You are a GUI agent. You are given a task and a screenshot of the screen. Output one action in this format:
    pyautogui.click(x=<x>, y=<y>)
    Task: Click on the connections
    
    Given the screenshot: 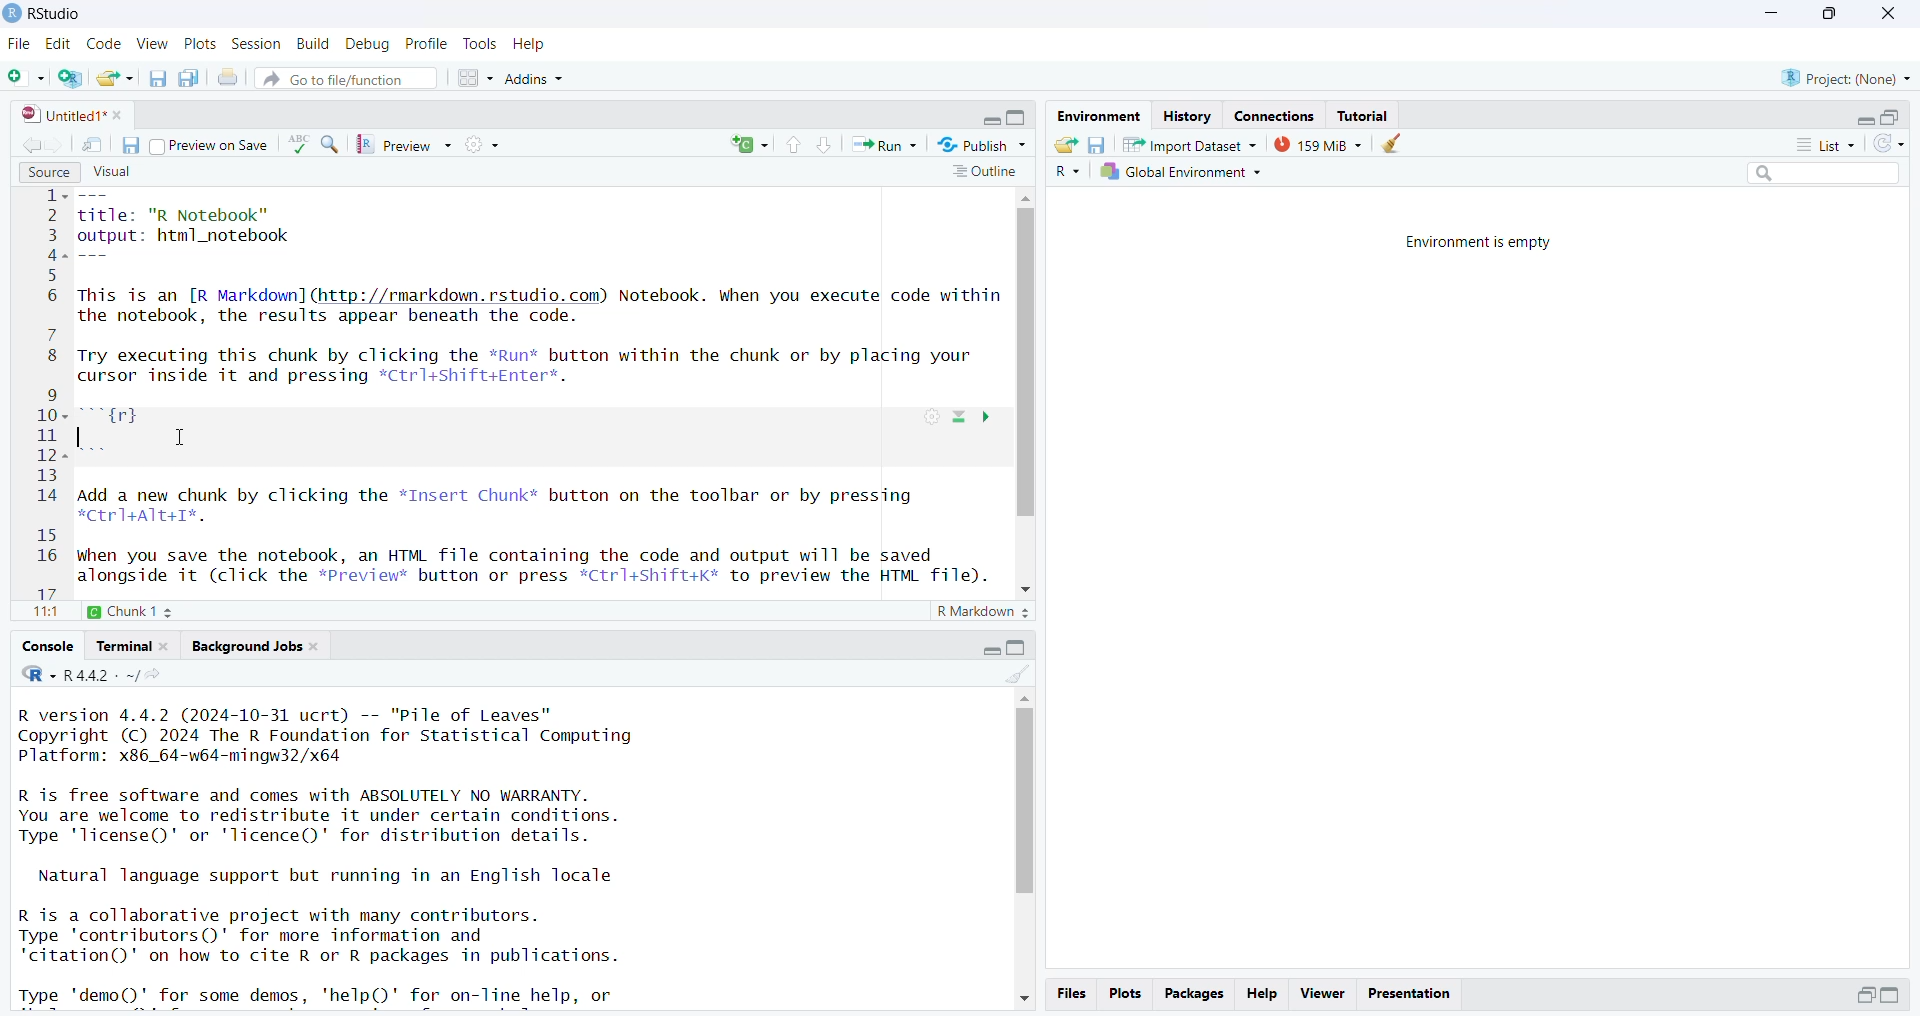 What is the action you would take?
    pyautogui.click(x=1280, y=115)
    